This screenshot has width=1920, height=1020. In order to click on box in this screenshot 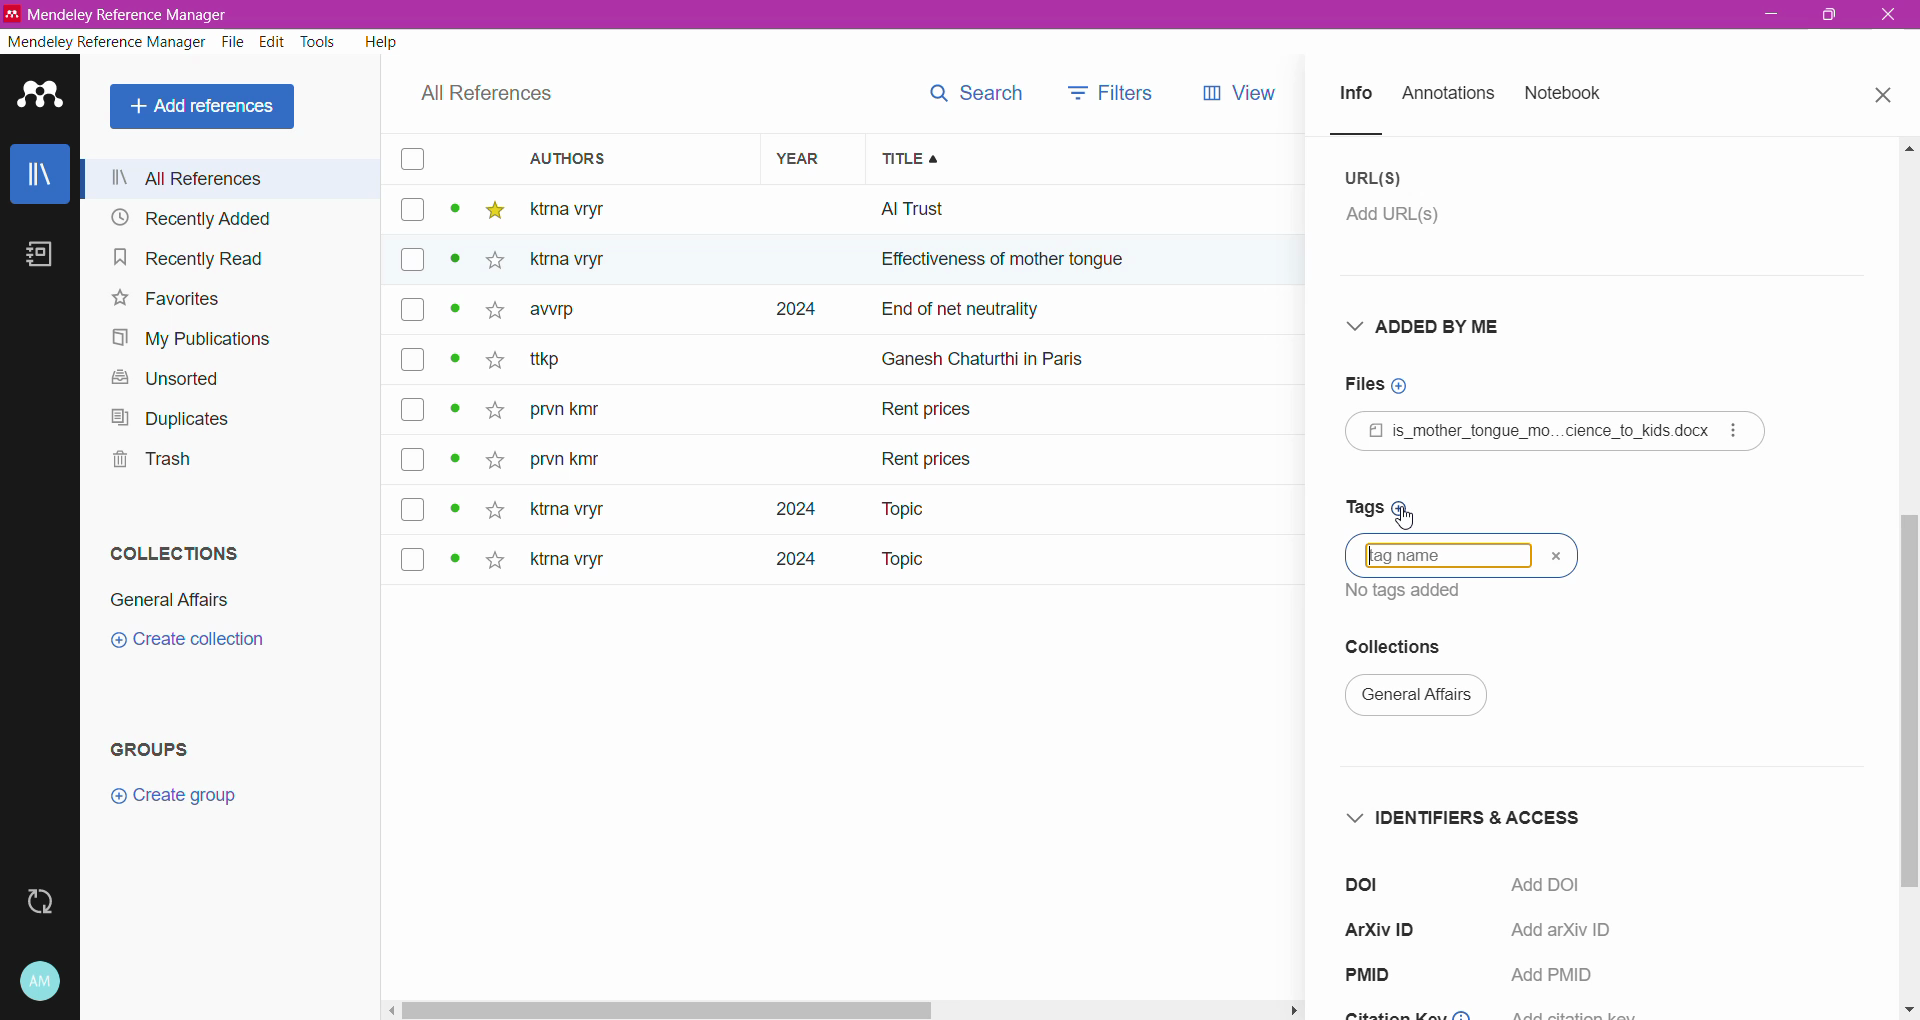, I will do `click(413, 409)`.